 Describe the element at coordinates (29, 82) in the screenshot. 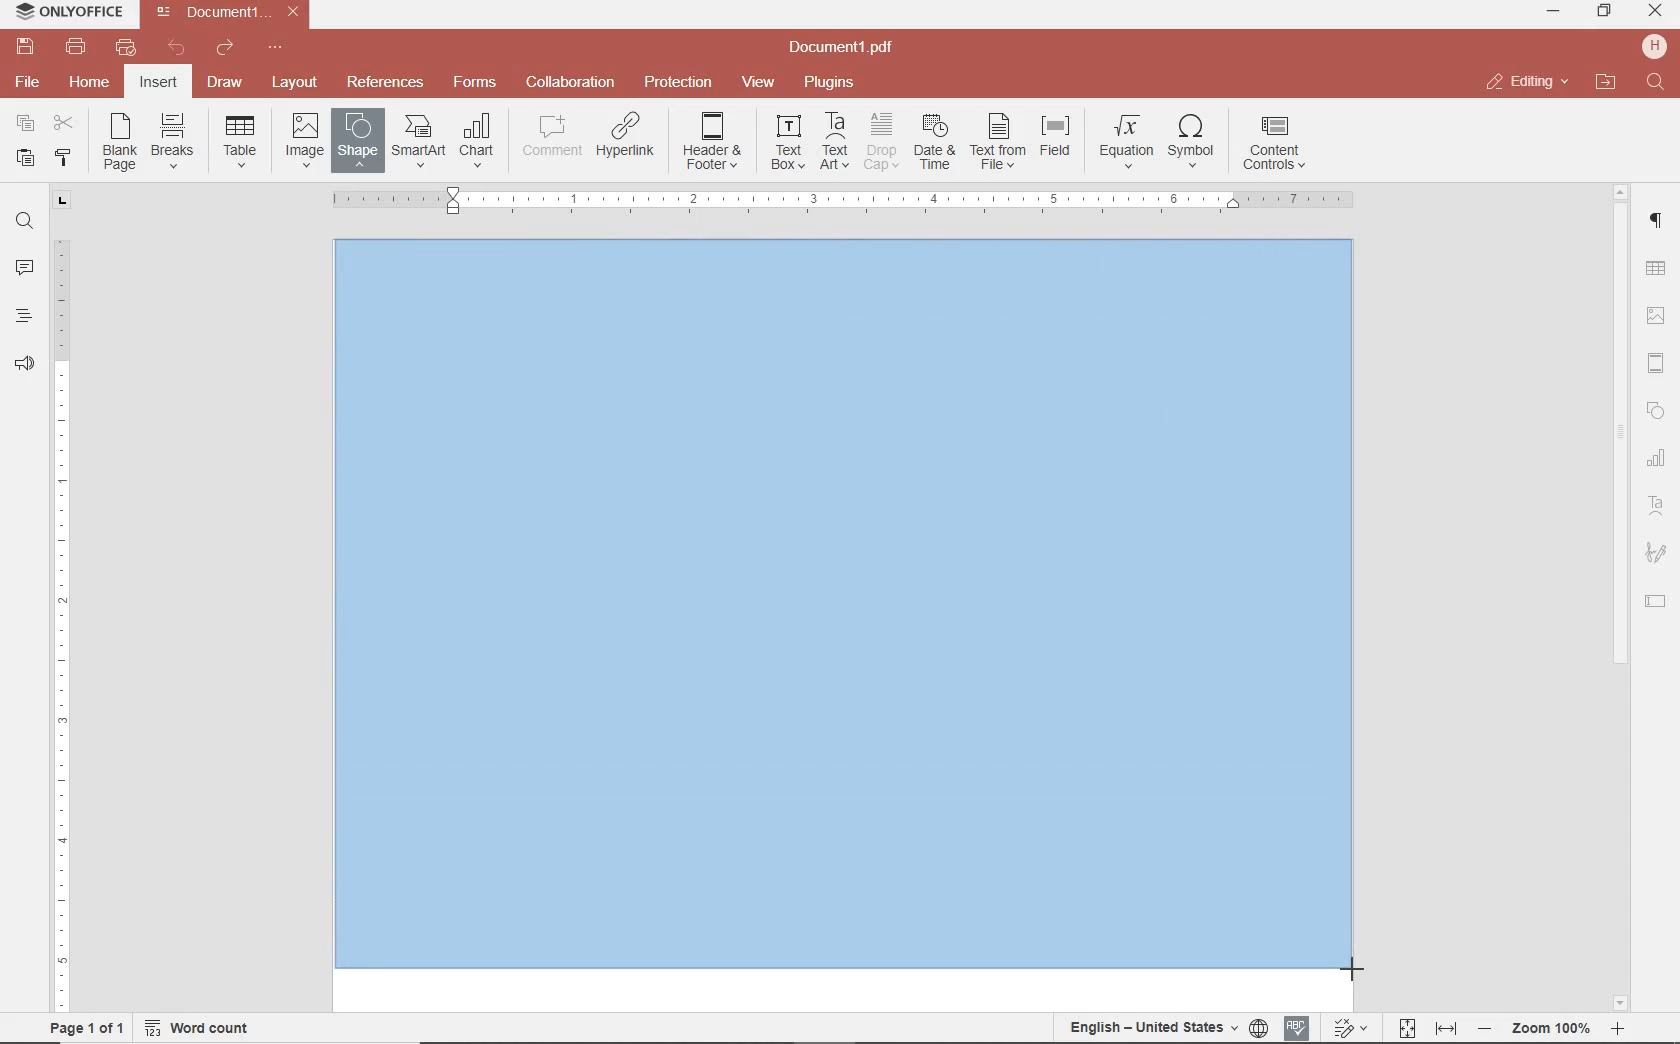

I see `file` at that location.